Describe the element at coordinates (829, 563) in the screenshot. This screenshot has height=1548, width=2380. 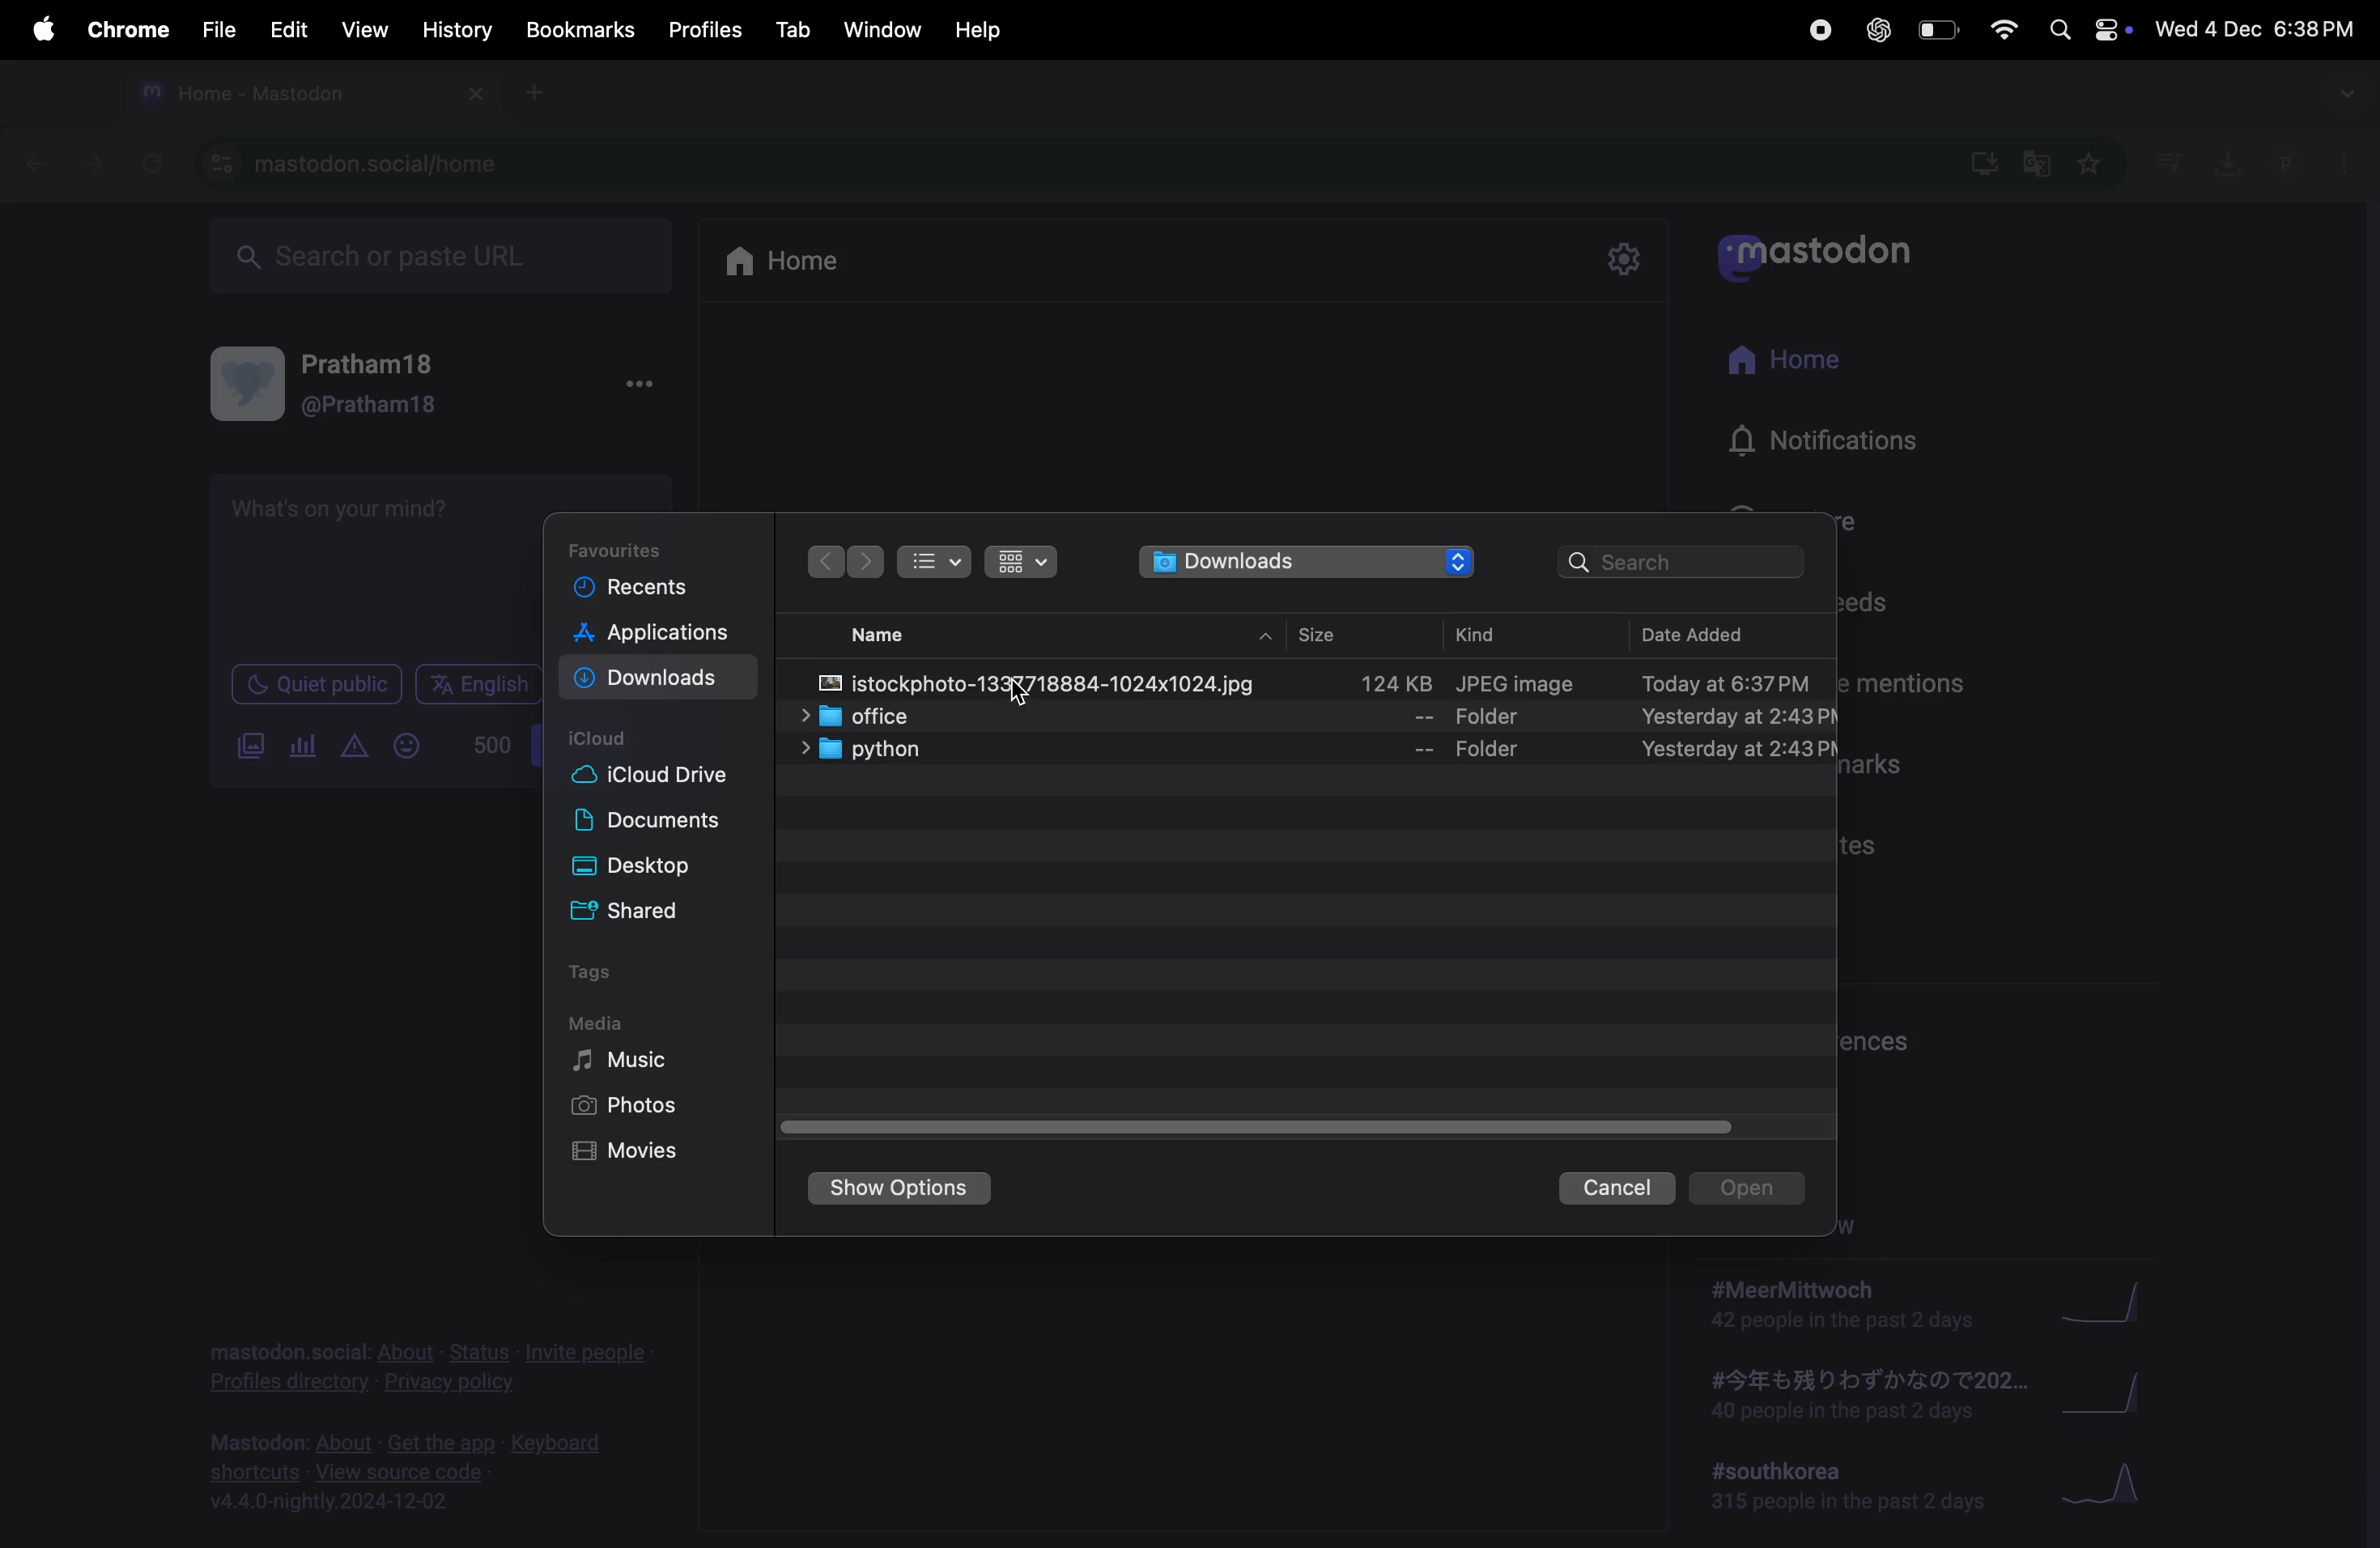
I see `back ward` at that location.